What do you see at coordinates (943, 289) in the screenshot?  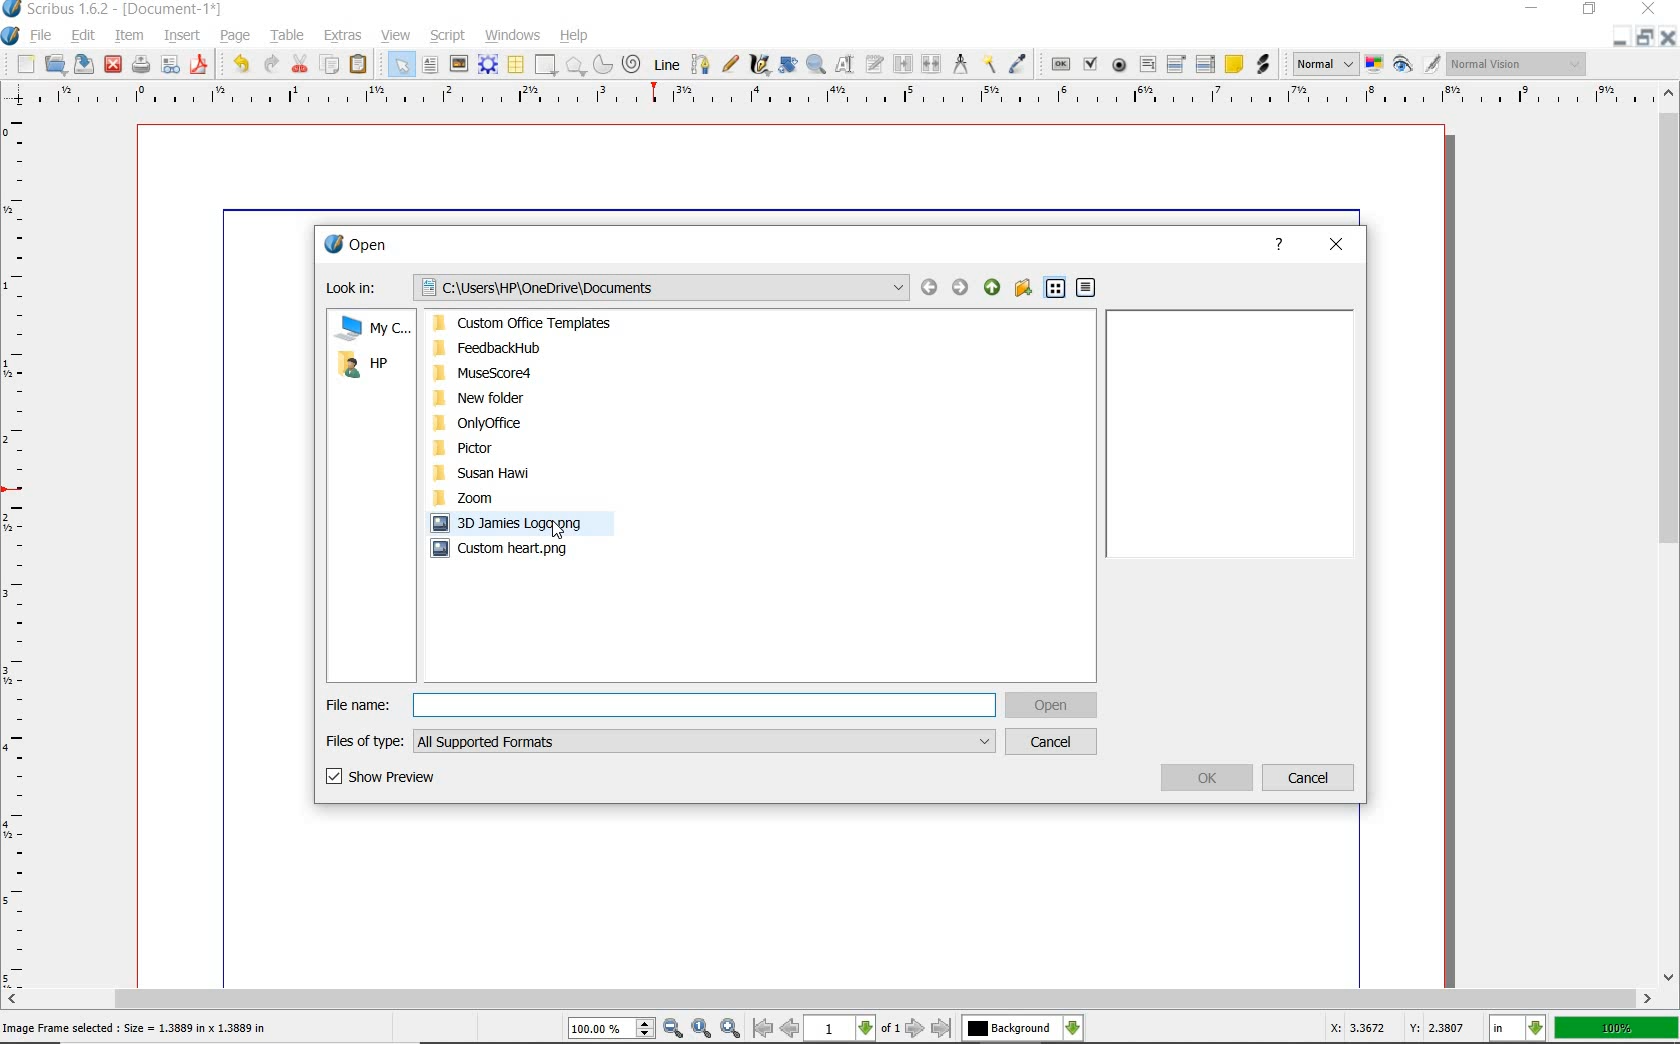 I see `back/forward` at bounding box center [943, 289].